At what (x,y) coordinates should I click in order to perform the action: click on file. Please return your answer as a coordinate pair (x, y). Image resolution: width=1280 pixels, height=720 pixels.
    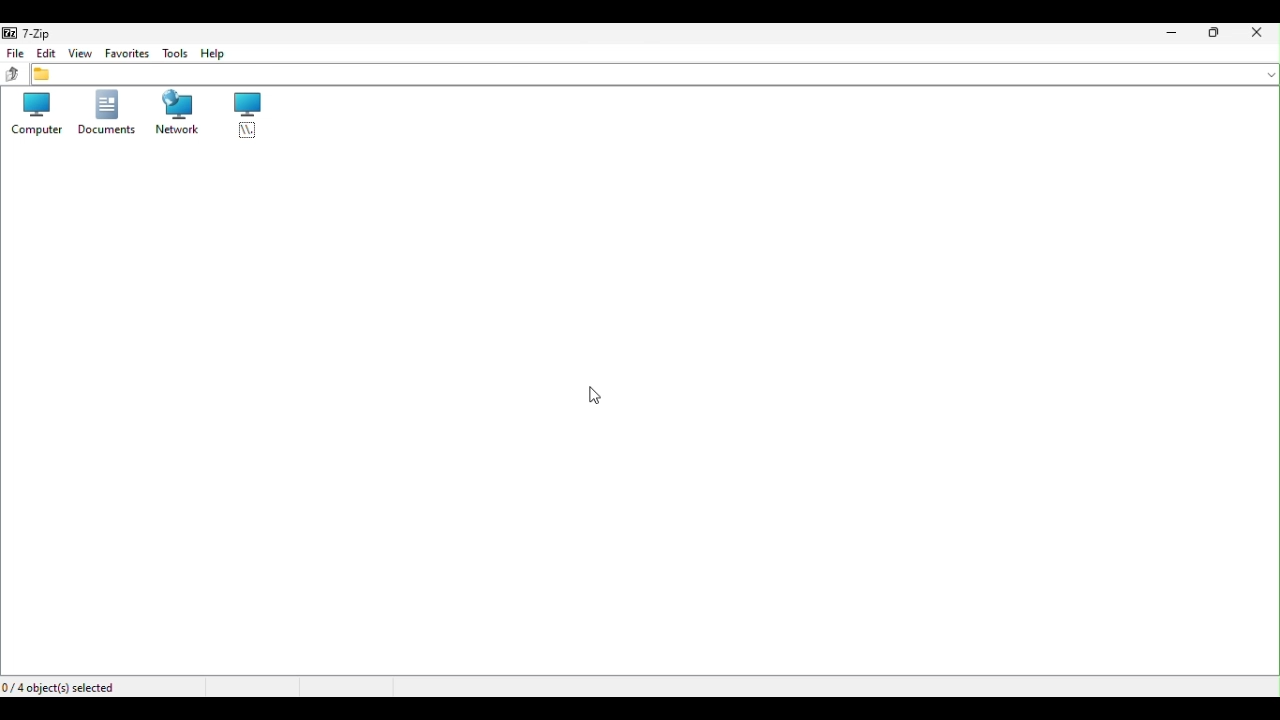
    Looking at the image, I should click on (16, 56).